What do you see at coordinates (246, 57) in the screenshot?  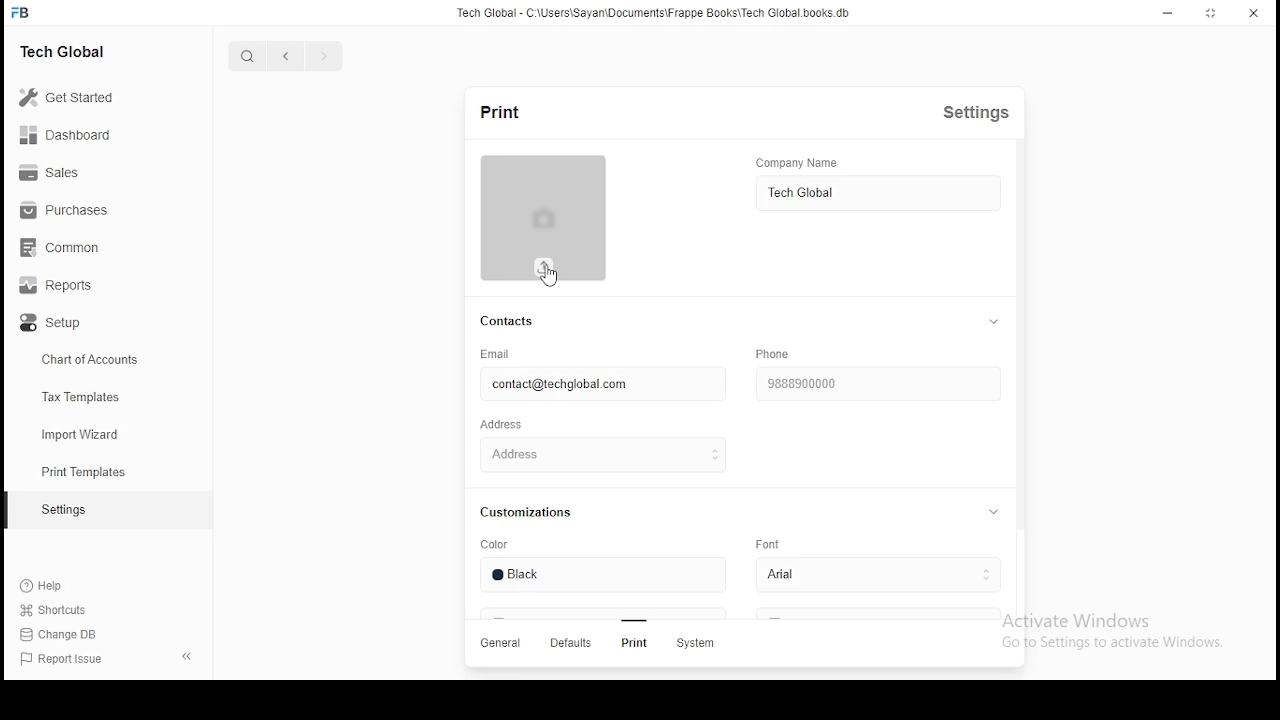 I see `search` at bounding box center [246, 57].